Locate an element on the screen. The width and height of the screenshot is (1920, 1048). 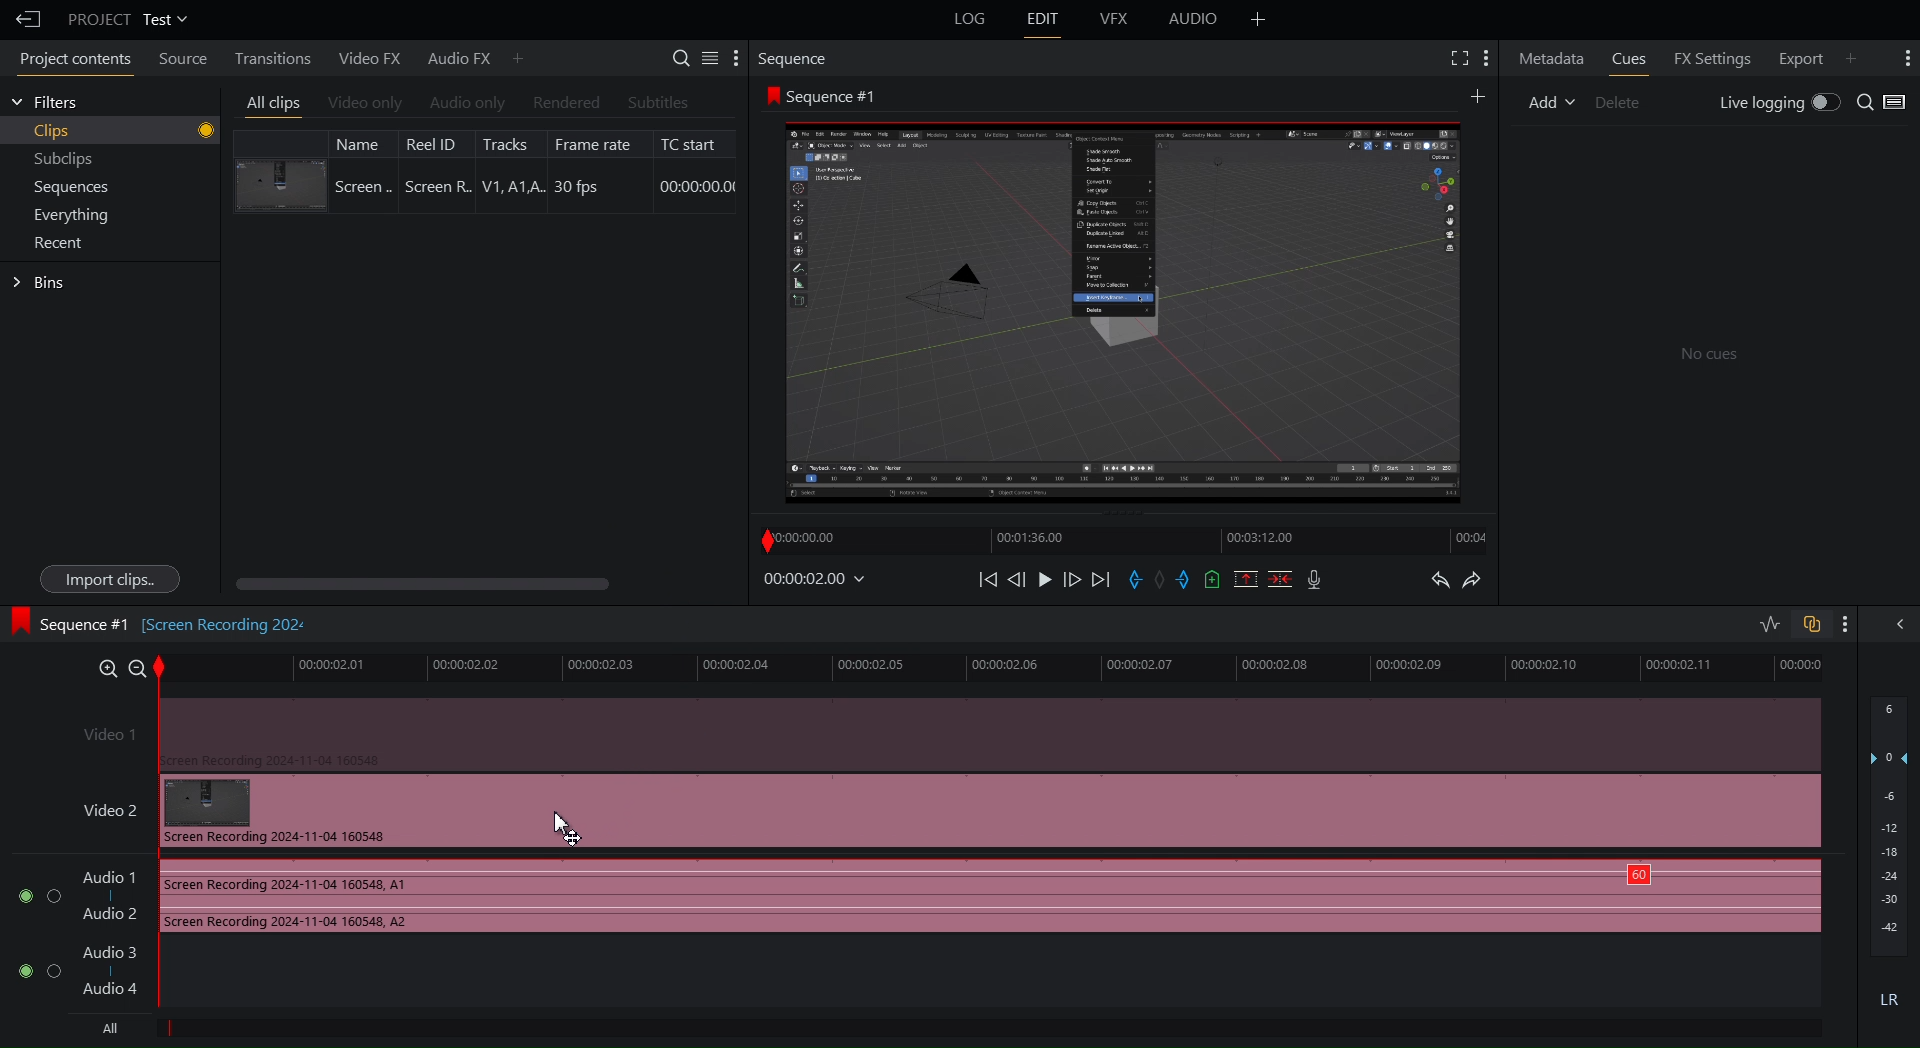
Audio Only is located at coordinates (466, 104).